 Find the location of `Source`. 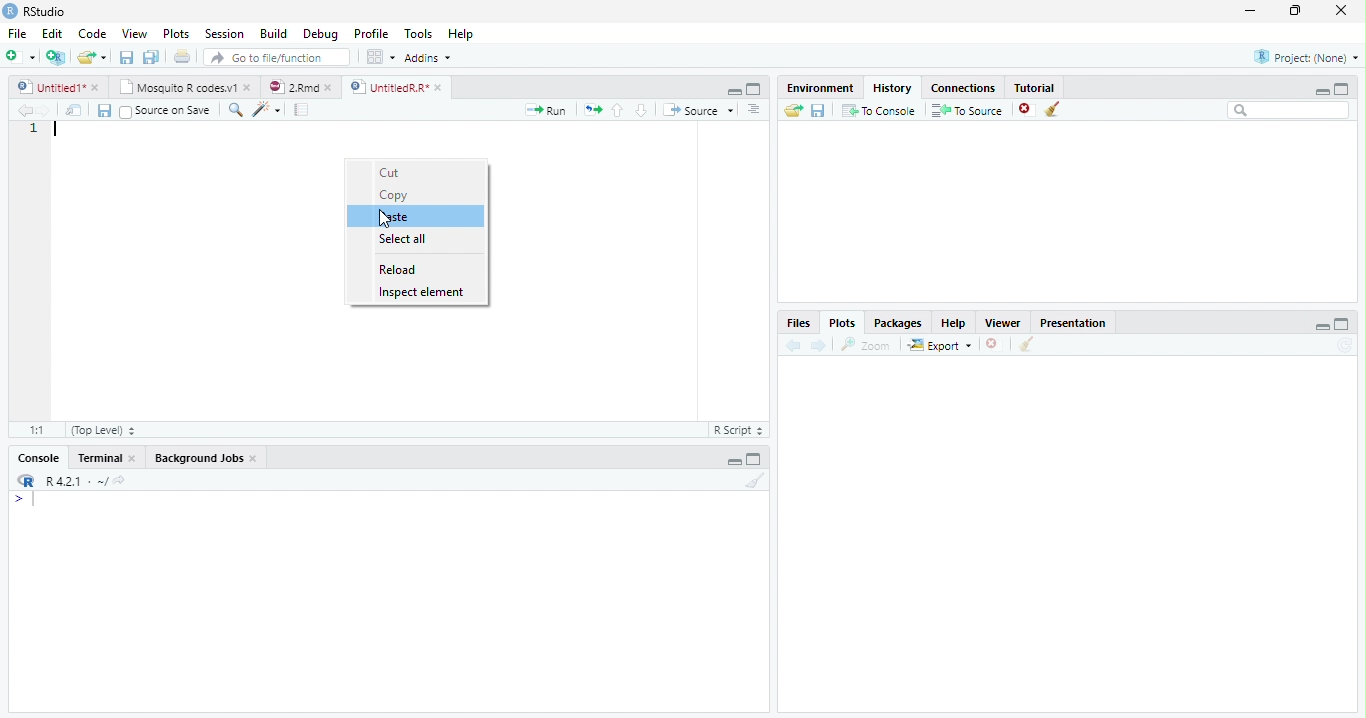

Source is located at coordinates (699, 110).